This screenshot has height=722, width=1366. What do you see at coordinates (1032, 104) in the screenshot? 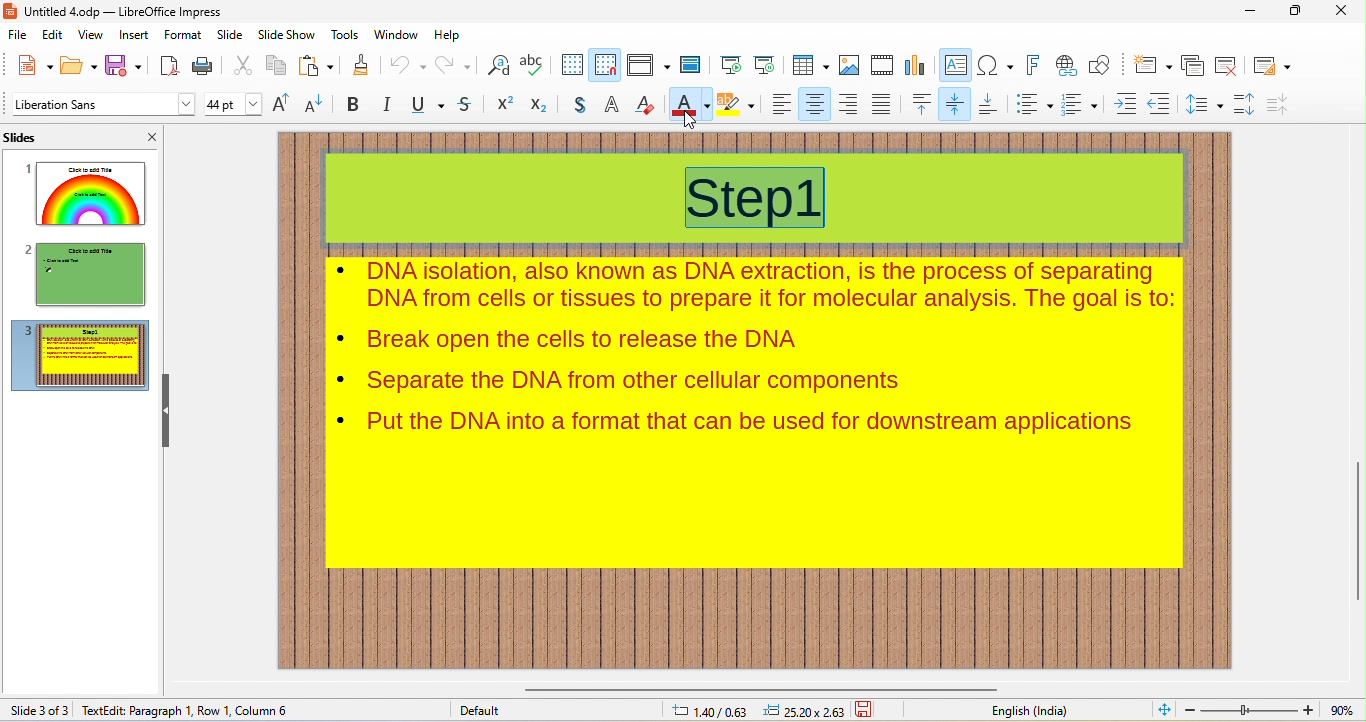
I see `bulleted ` at bounding box center [1032, 104].